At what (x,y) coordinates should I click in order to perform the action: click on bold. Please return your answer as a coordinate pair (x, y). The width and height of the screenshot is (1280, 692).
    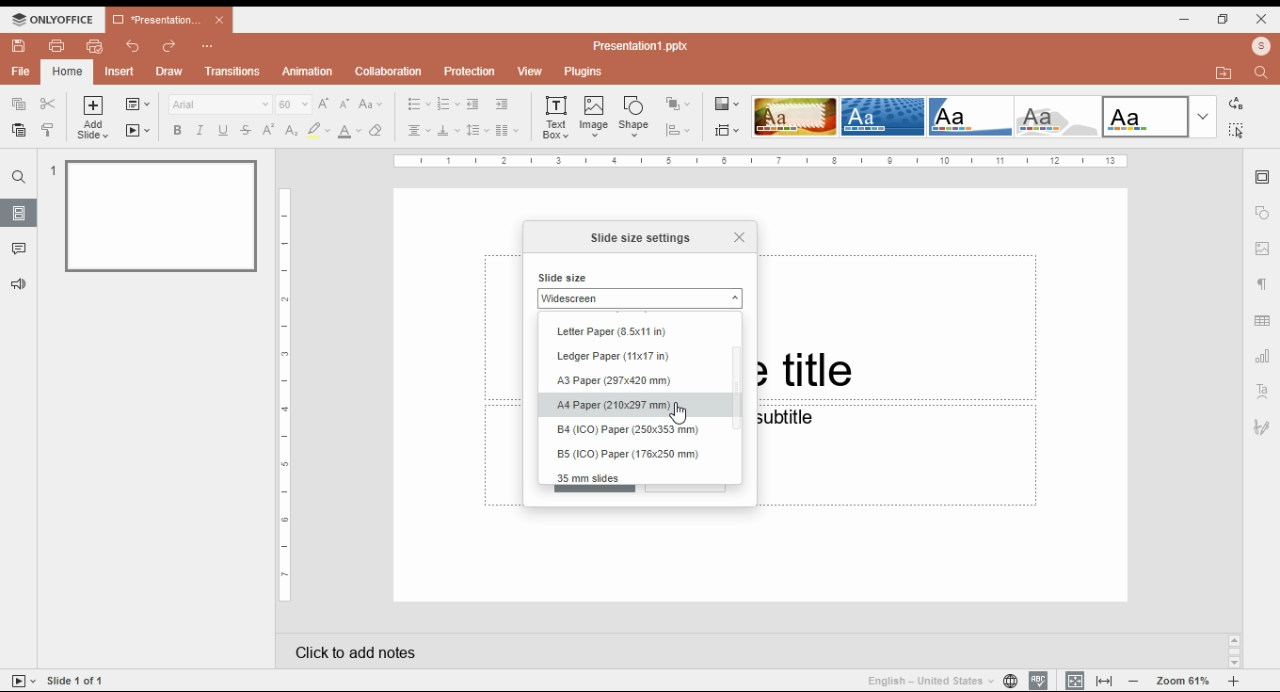
    Looking at the image, I should click on (176, 130).